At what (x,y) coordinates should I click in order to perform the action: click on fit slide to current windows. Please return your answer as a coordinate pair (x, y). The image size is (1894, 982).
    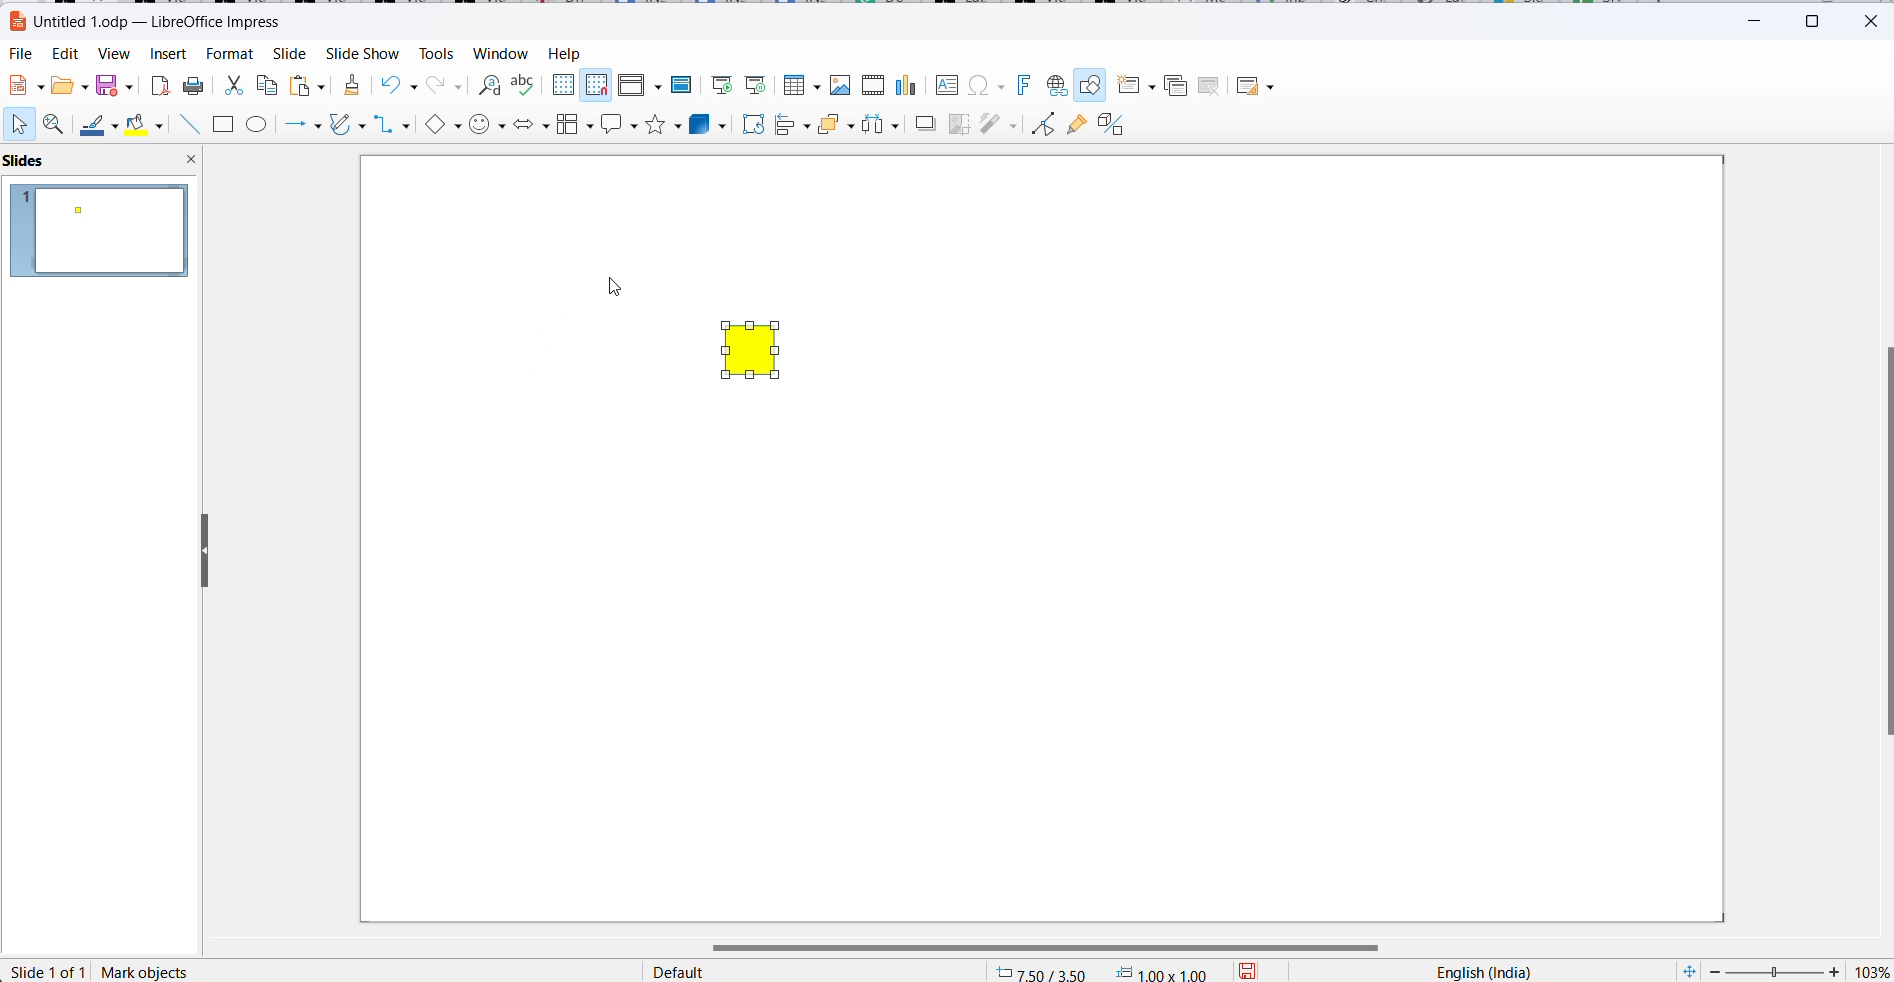
    Looking at the image, I should click on (1686, 971).